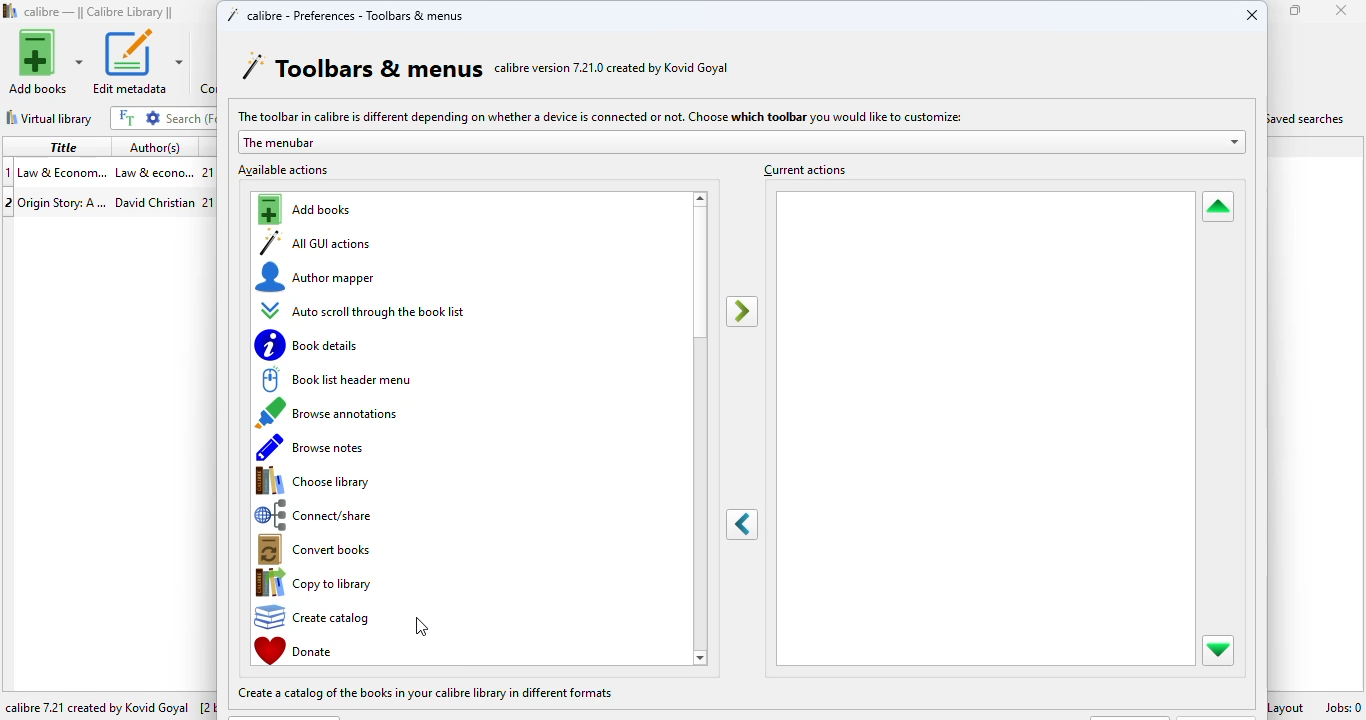 The height and width of the screenshot is (720, 1366). Describe the element at coordinates (320, 515) in the screenshot. I see `connect/share` at that location.